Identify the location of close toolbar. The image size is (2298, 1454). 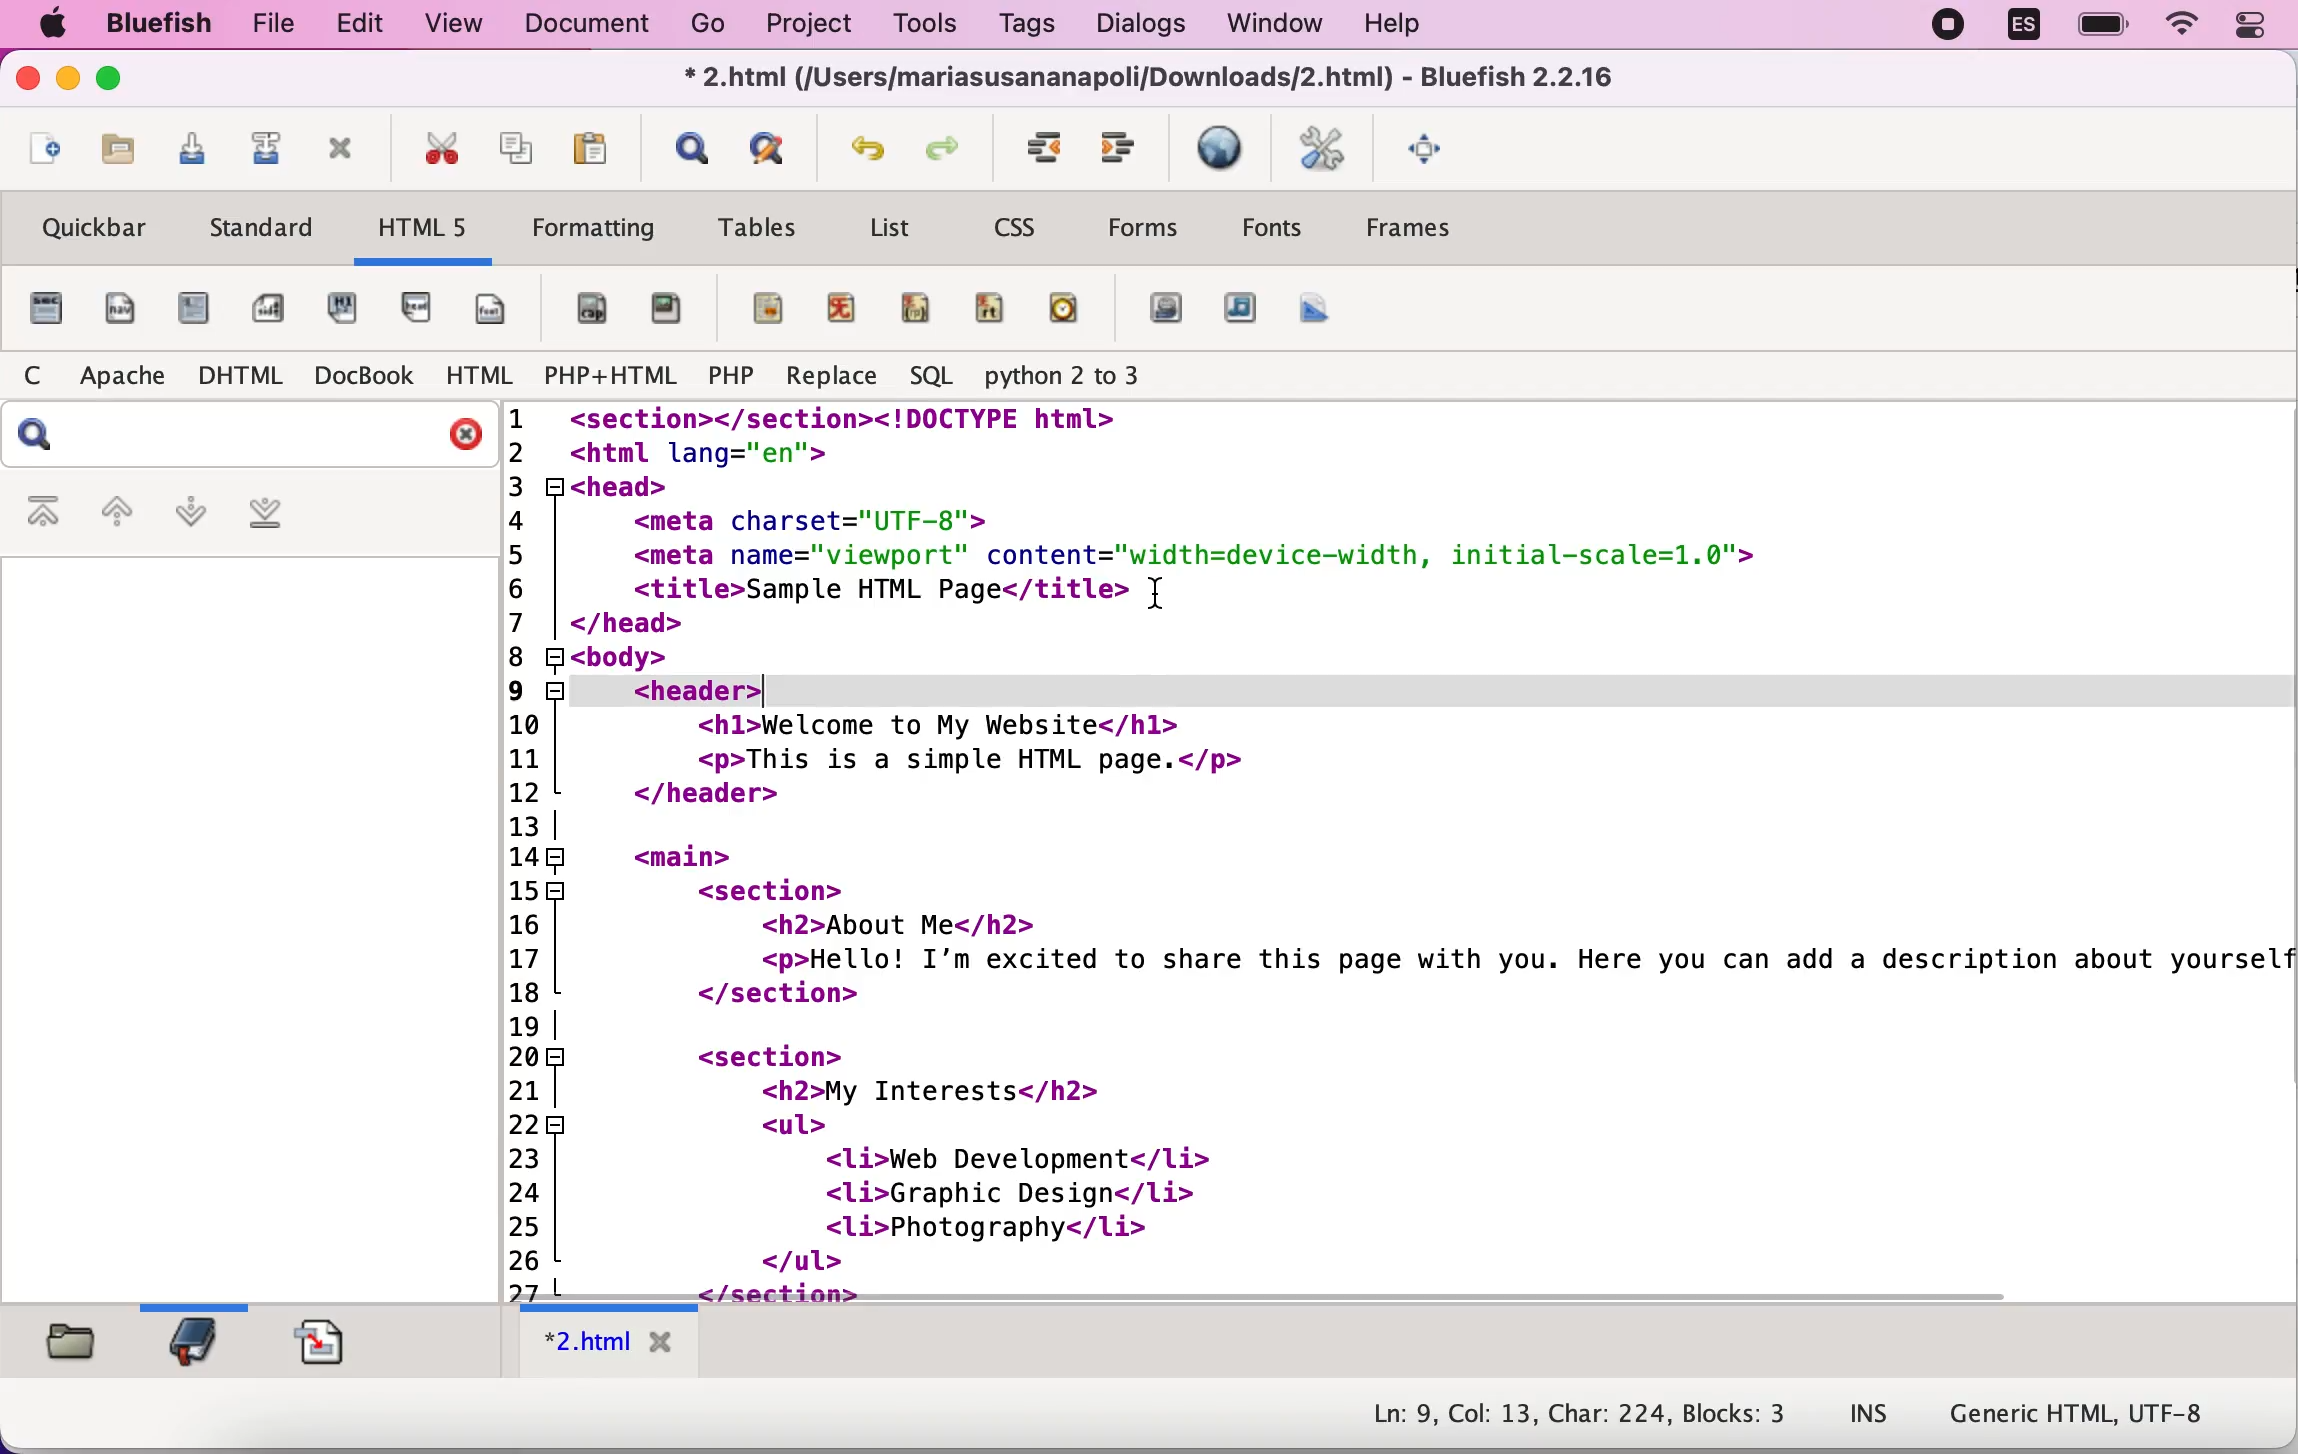
(347, 152).